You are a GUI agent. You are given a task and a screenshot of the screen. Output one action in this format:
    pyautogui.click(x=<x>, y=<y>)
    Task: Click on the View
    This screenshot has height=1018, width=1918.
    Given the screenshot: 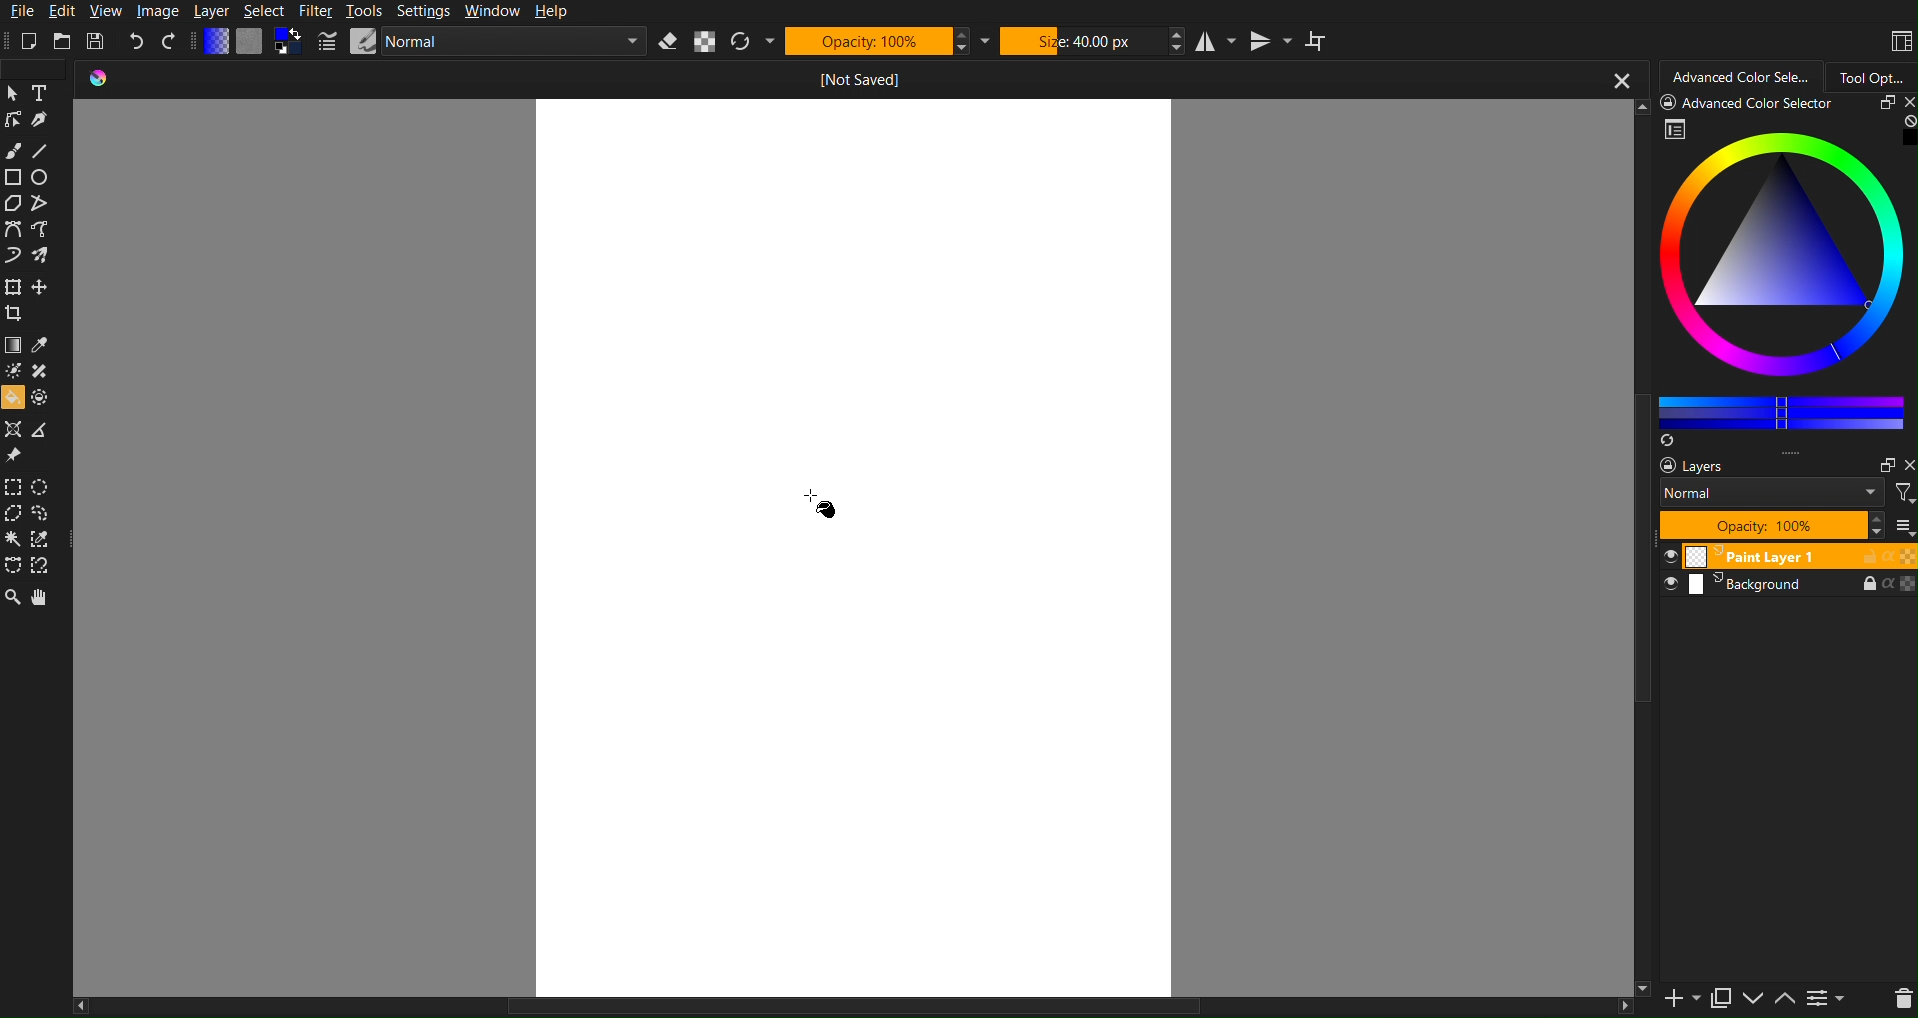 What is the action you would take?
    pyautogui.click(x=104, y=12)
    